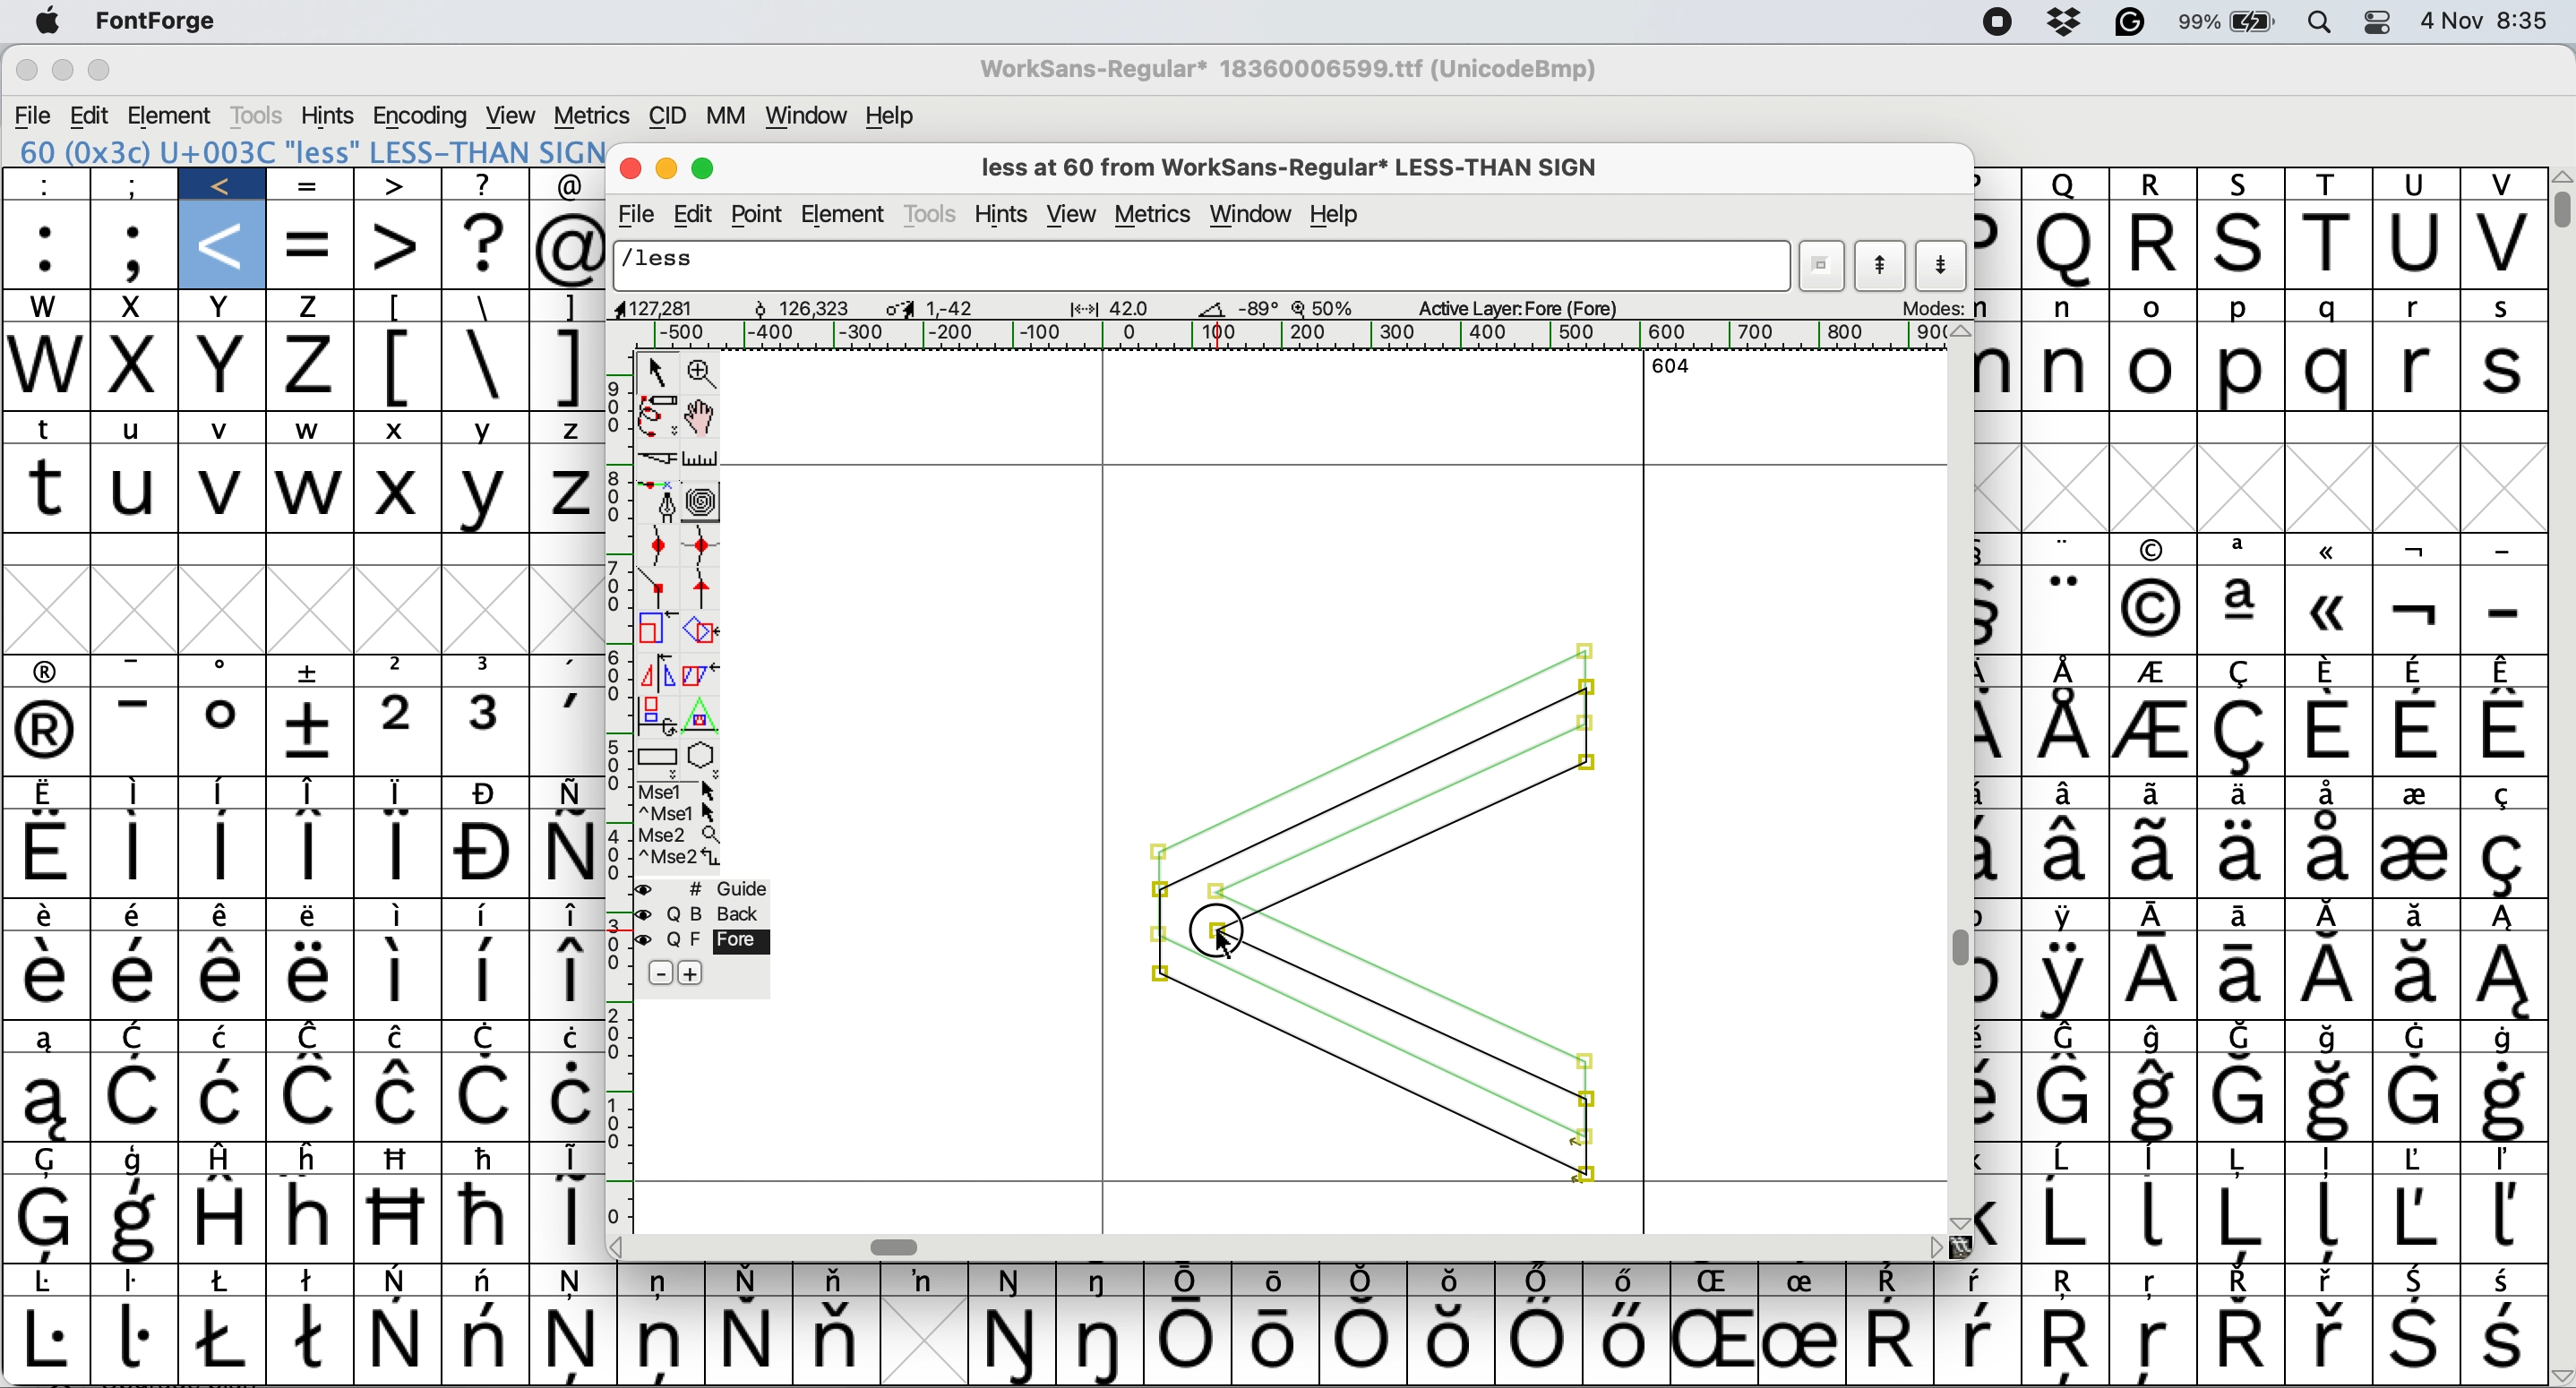 The height and width of the screenshot is (1388, 2576). I want to click on Symbol, so click(49, 1041).